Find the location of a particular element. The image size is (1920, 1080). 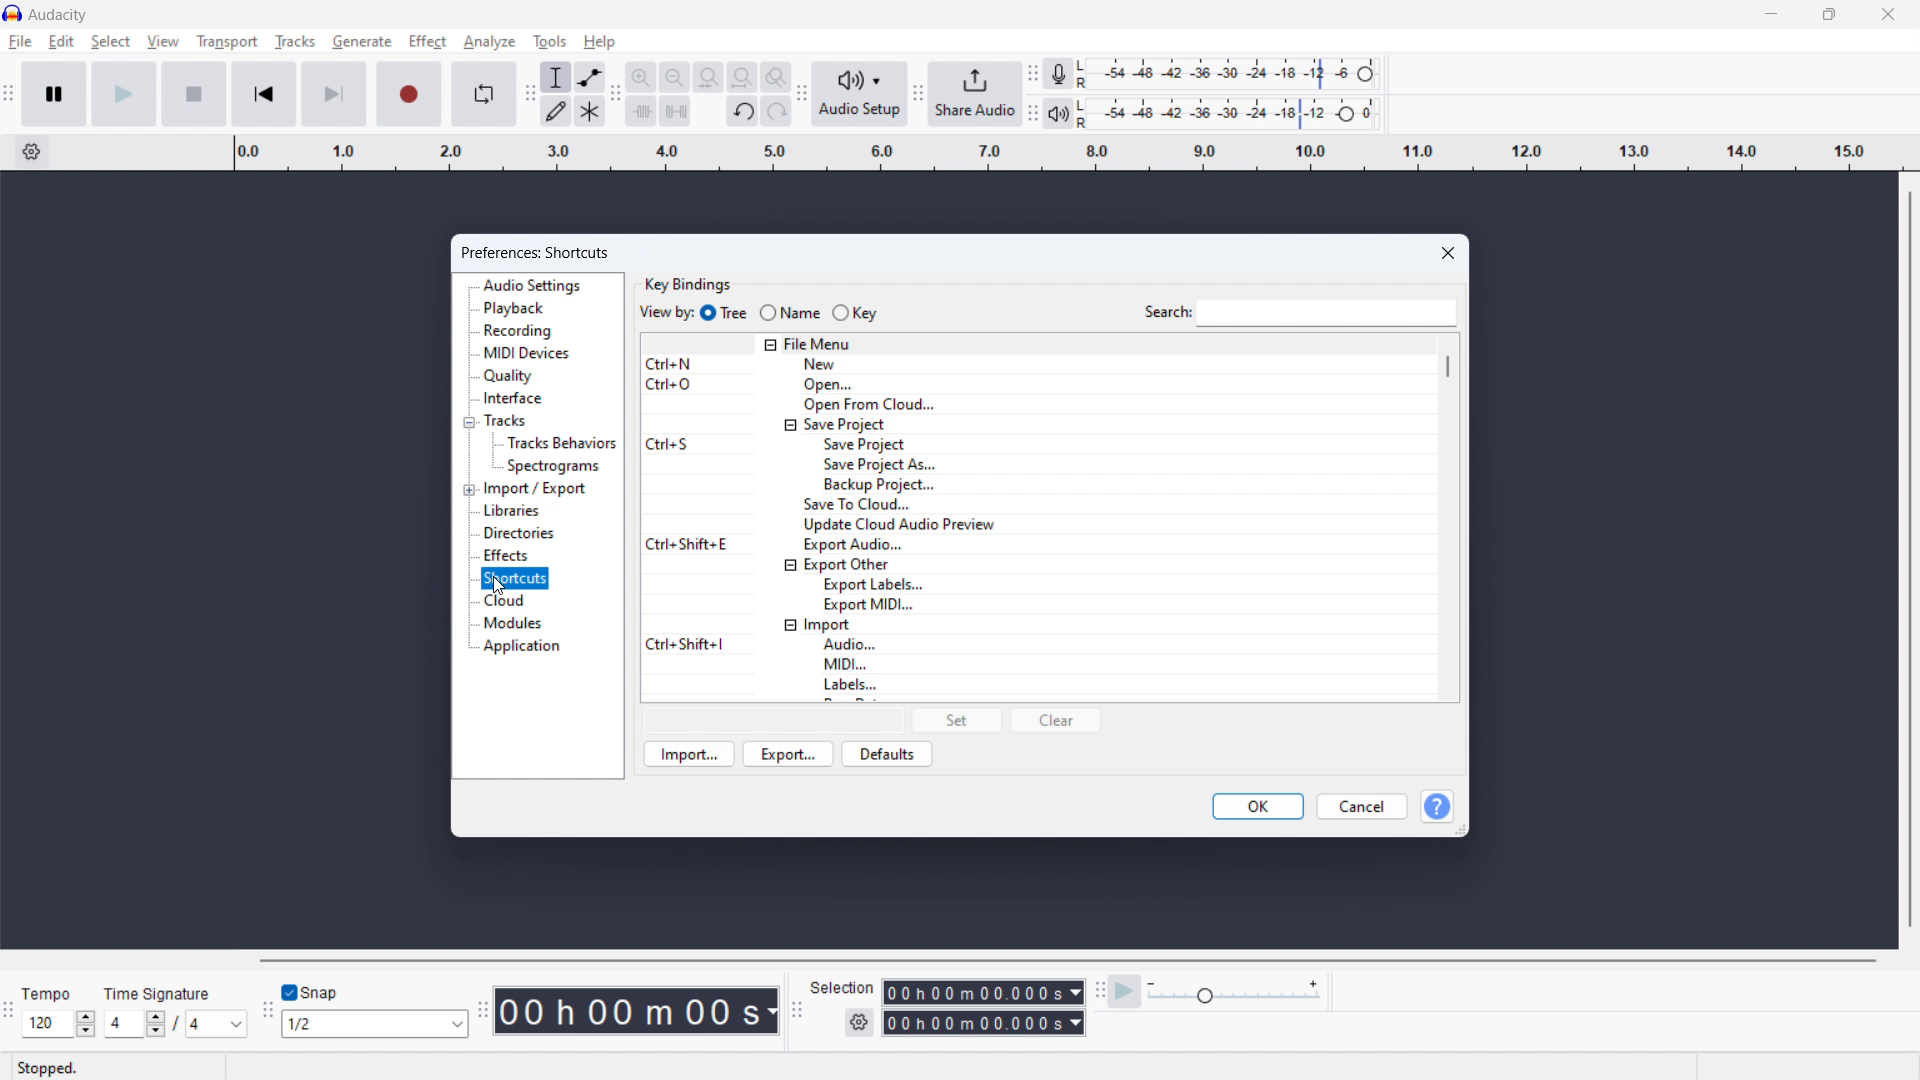

Tempo - indicates section for tempo of audio is located at coordinates (46, 993).